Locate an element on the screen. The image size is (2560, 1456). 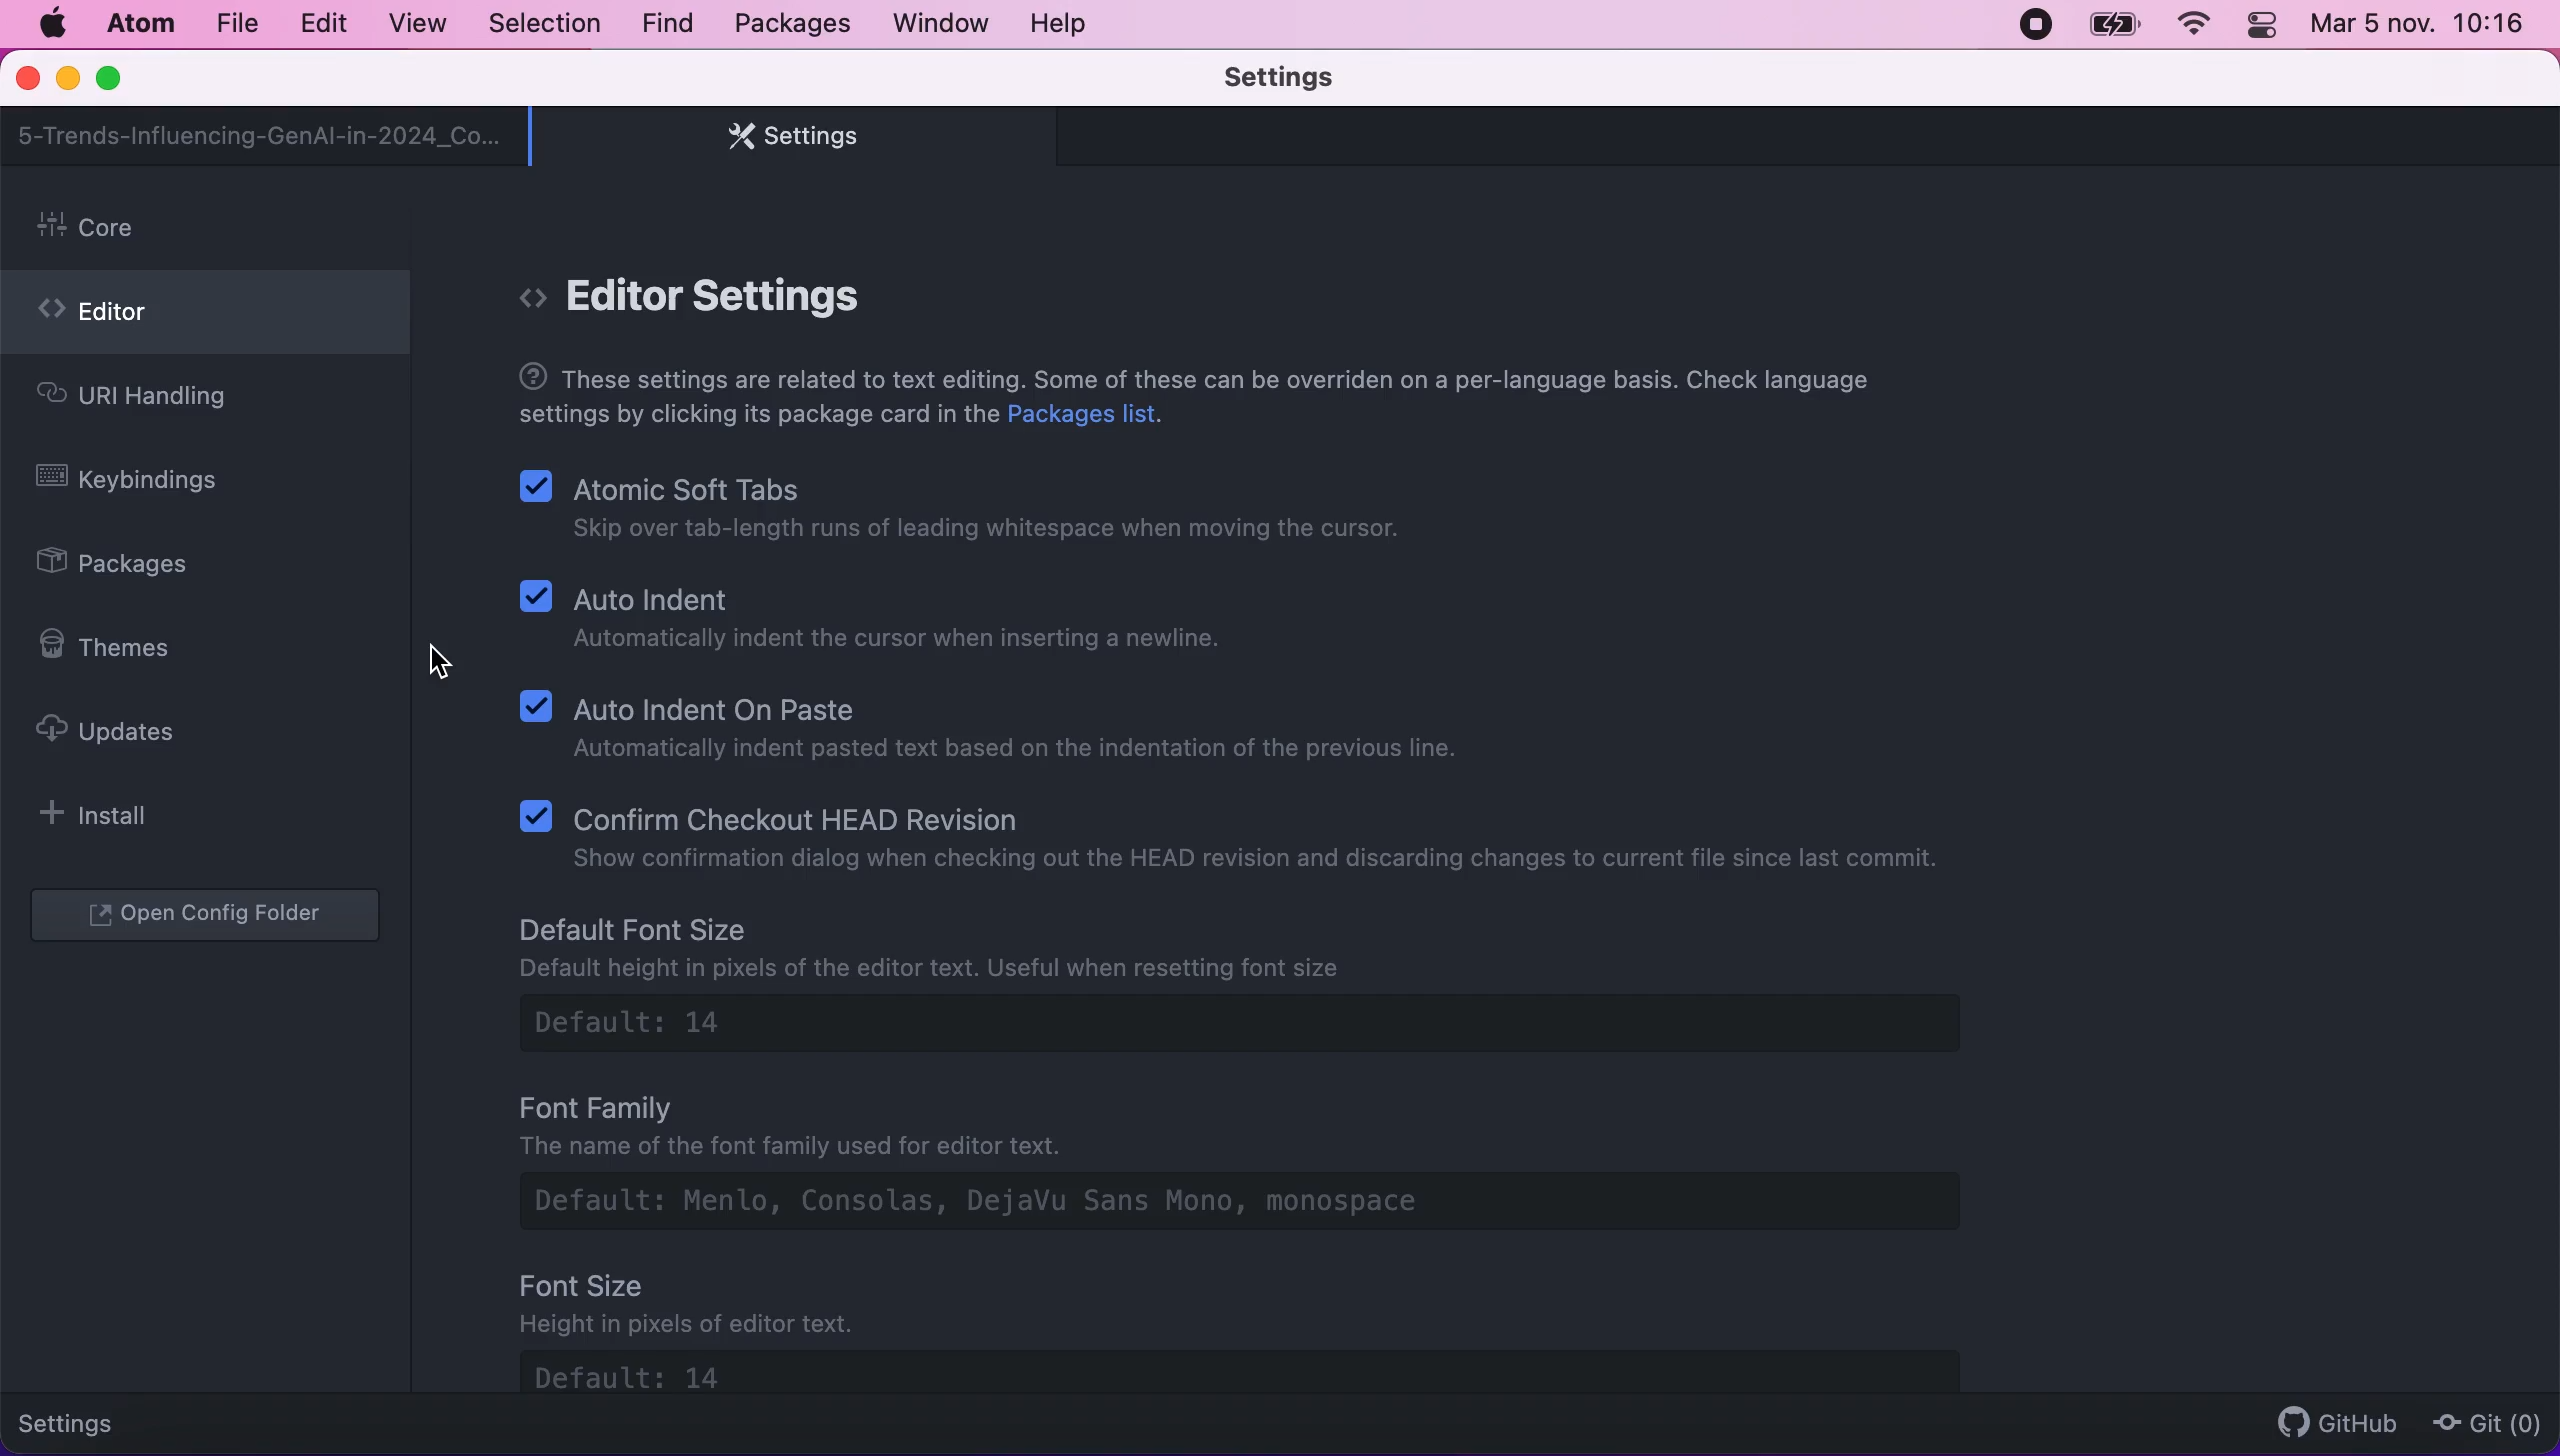
default font size is located at coordinates (1261, 987).